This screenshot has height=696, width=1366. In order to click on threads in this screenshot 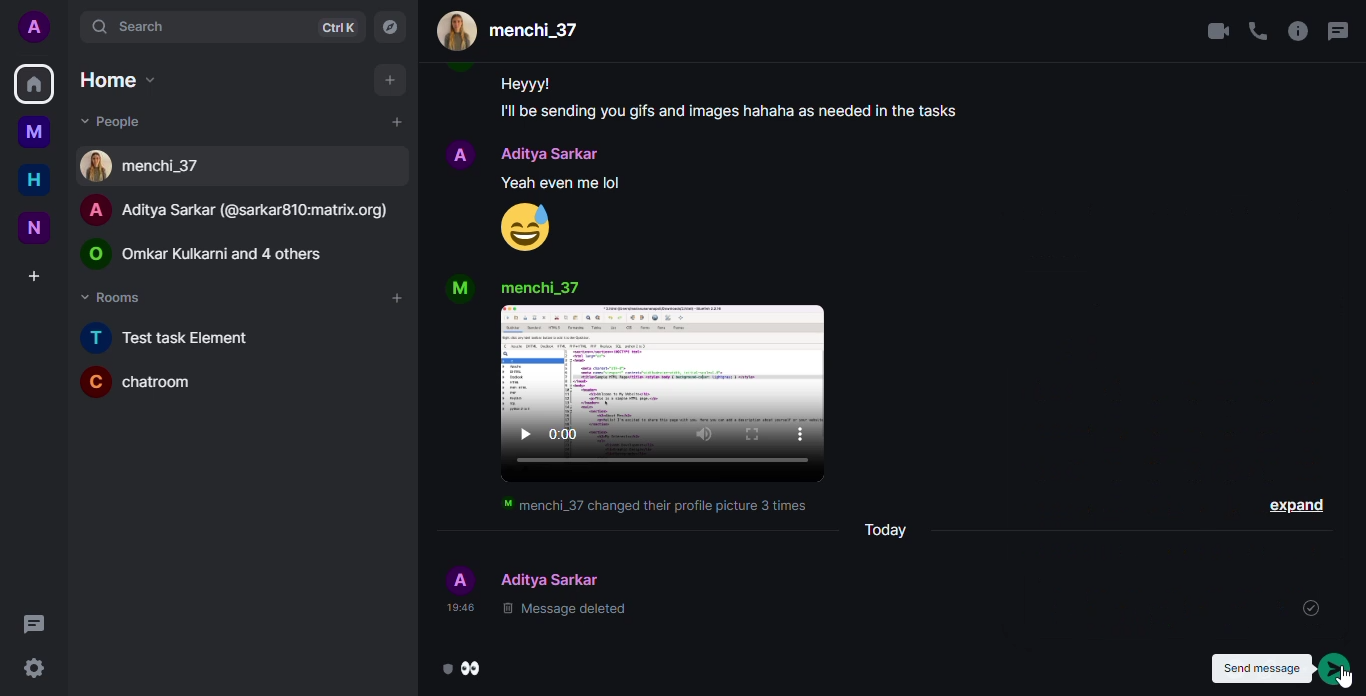, I will do `click(36, 624)`.